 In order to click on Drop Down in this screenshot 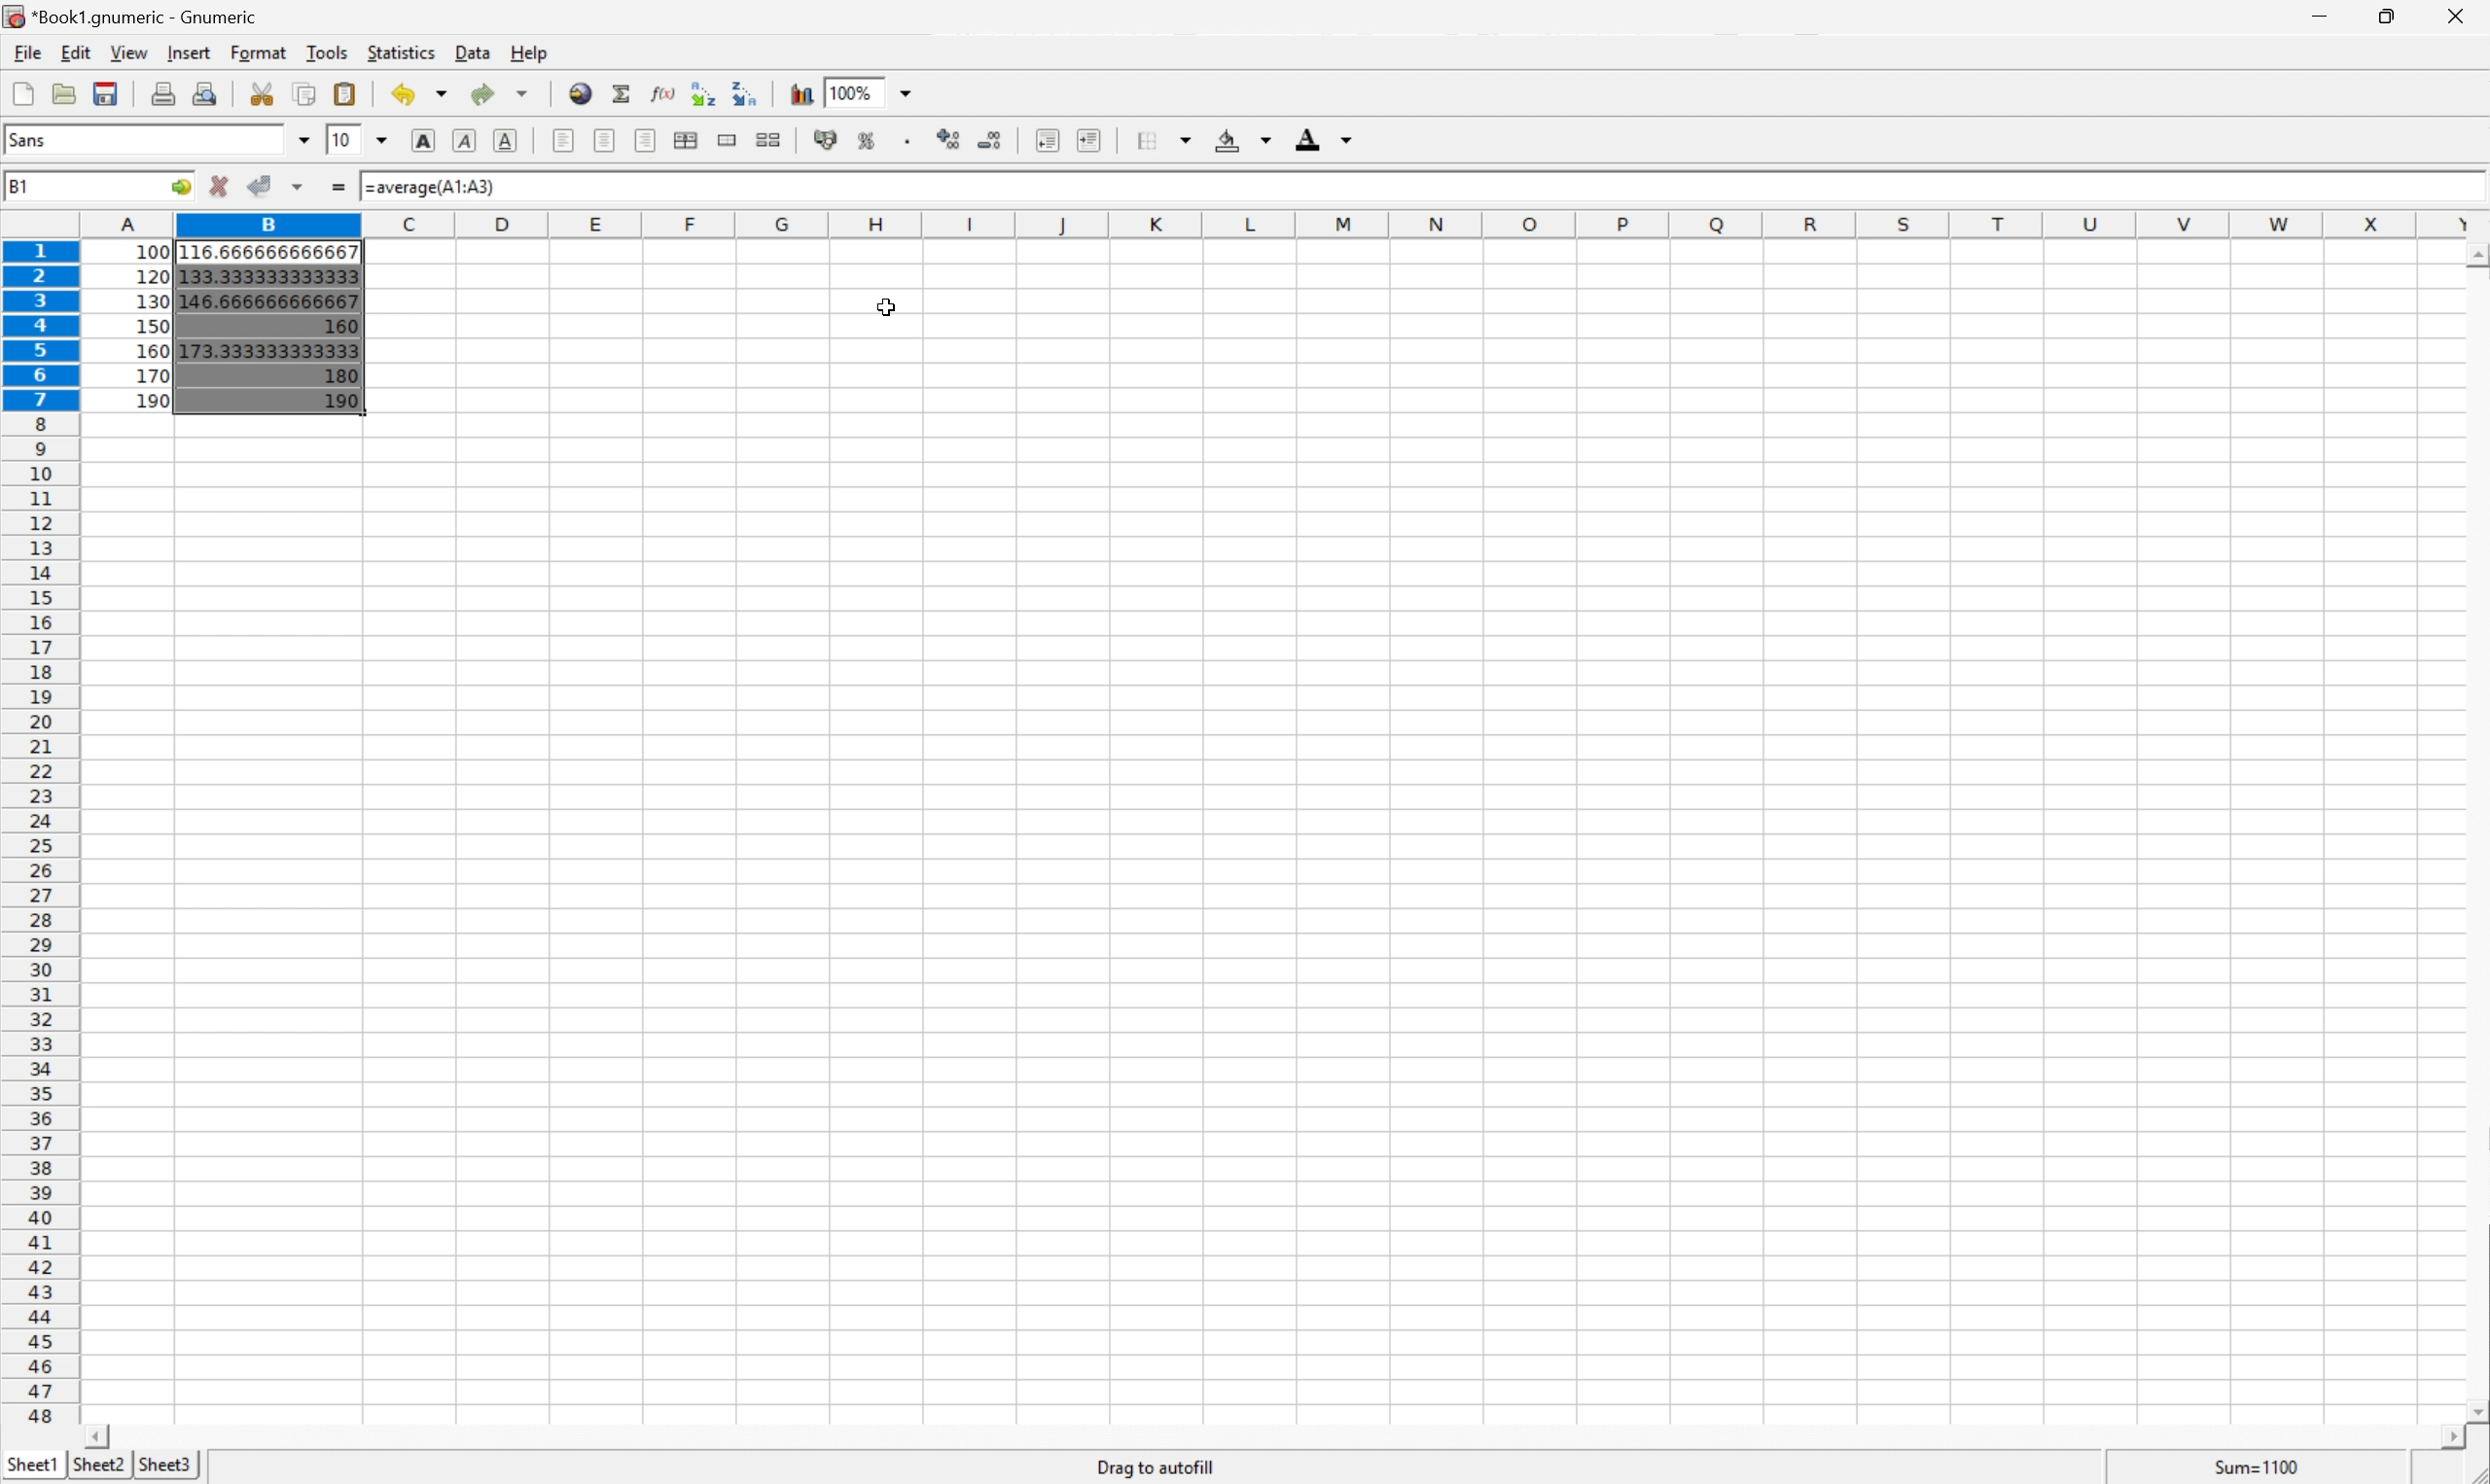, I will do `click(307, 139)`.